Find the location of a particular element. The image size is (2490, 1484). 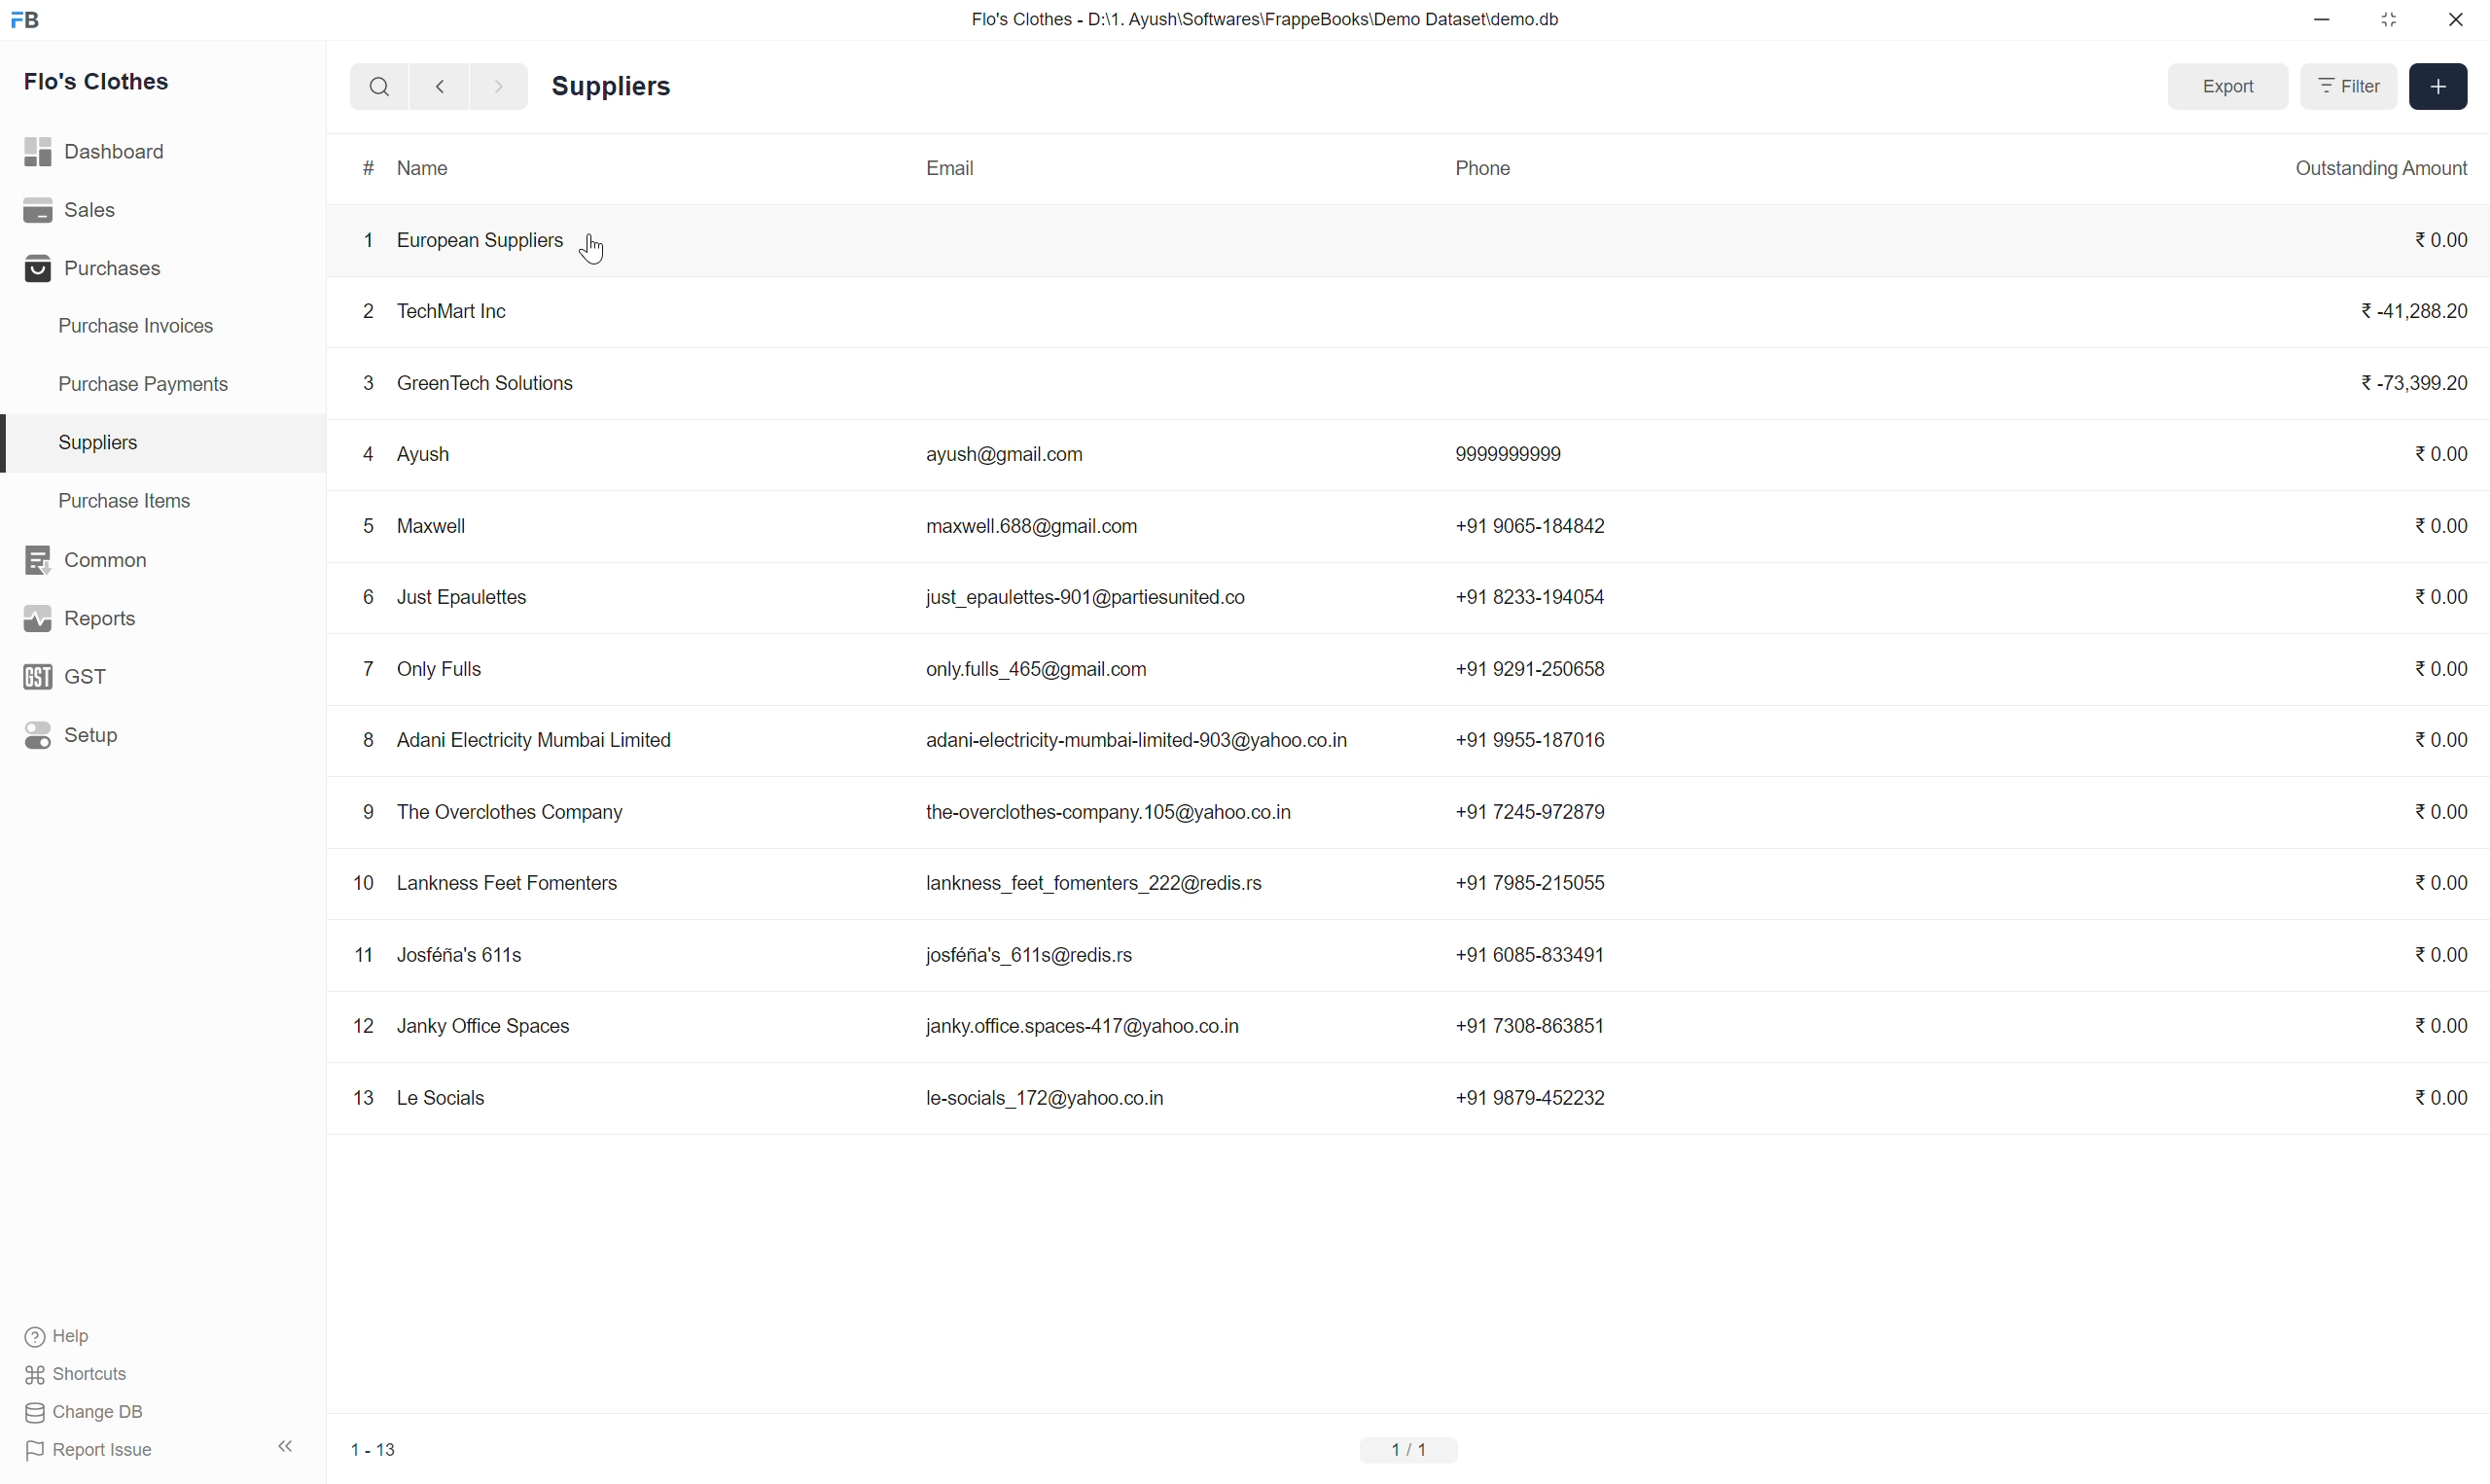

close is located at coordinates (2456, 23).